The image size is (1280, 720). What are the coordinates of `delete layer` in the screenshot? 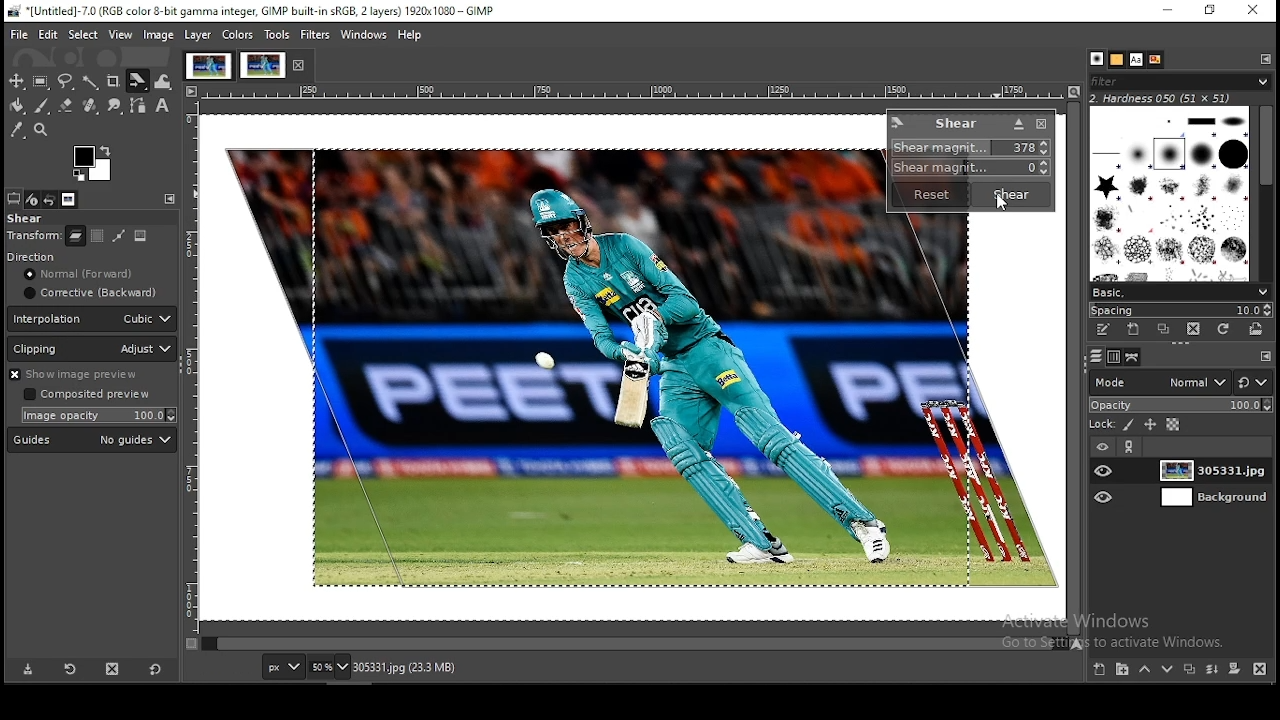 It's located at (1261, 669).